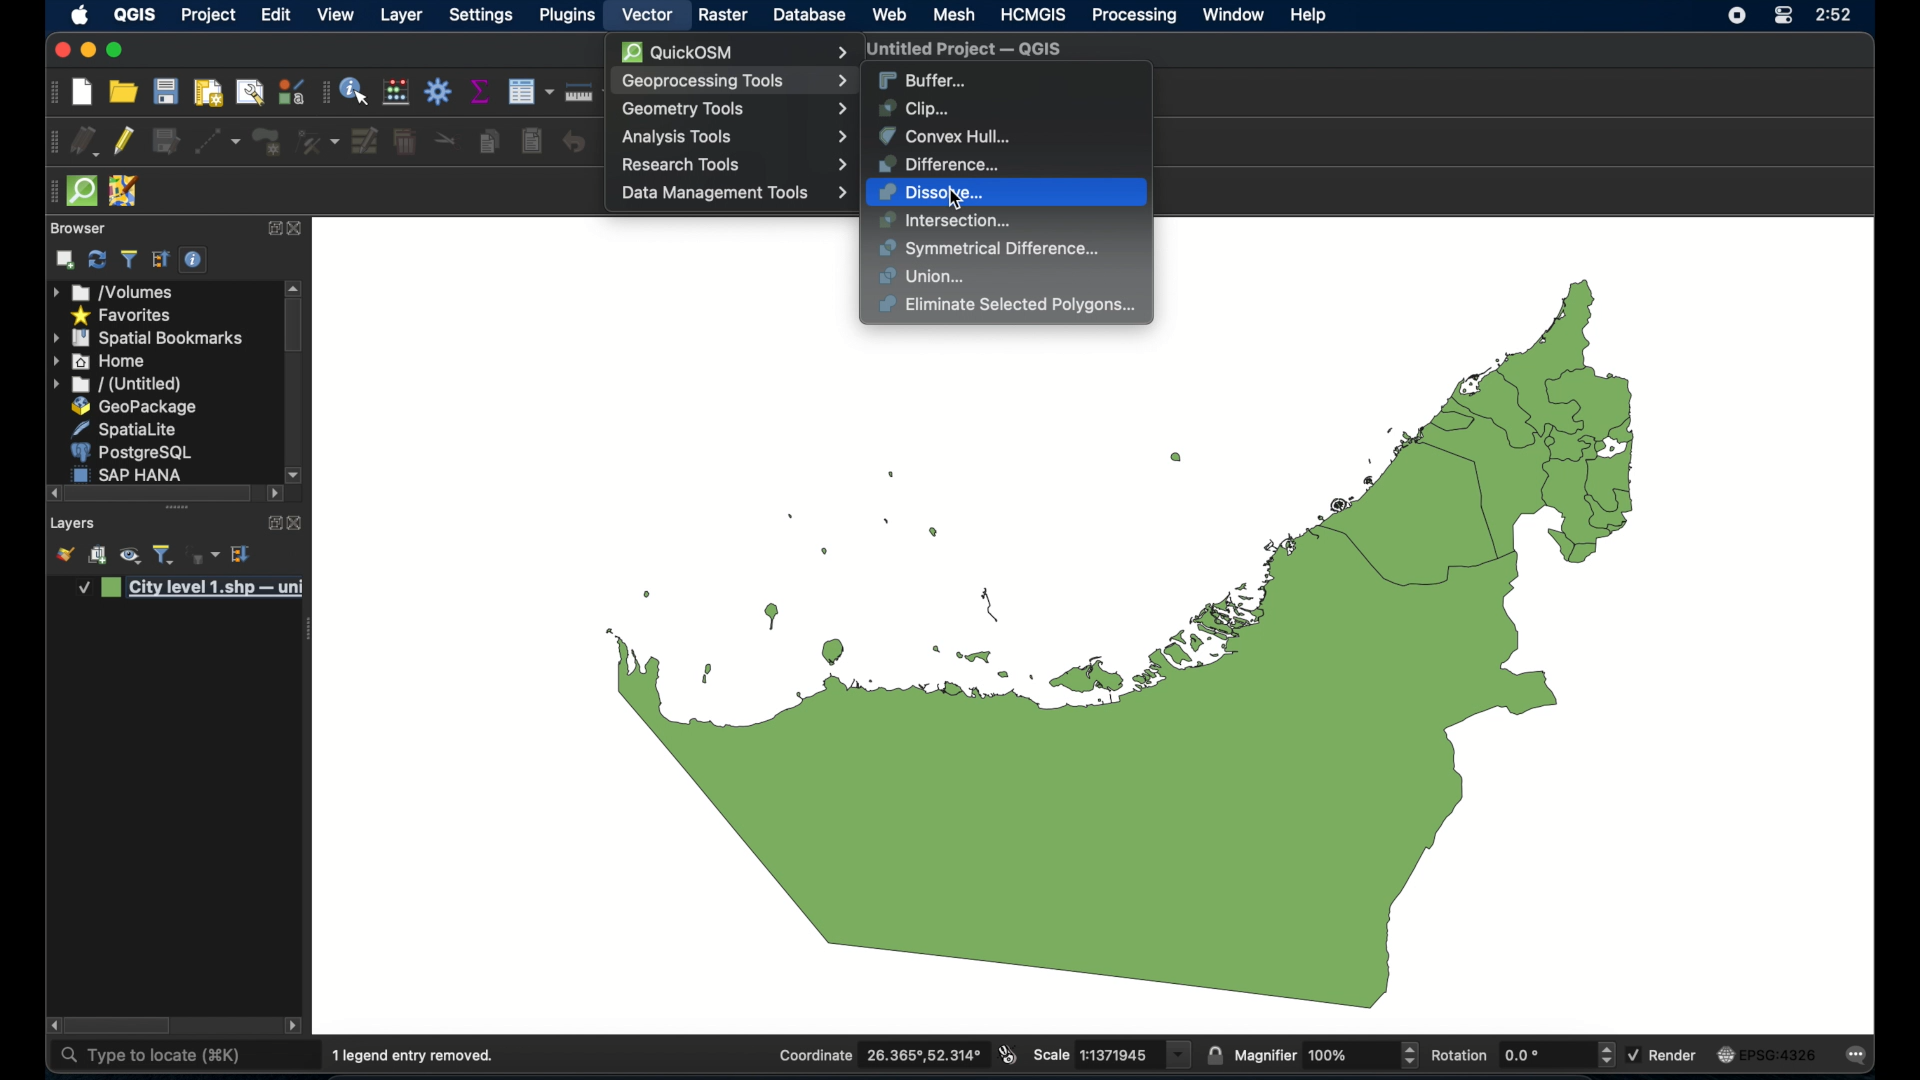 The width and height of the screenshot is (1920, 1080). What do you see at coordinates (1133, 16) in the screenshot?
I see `processing` at bounding box center [1133, 16].